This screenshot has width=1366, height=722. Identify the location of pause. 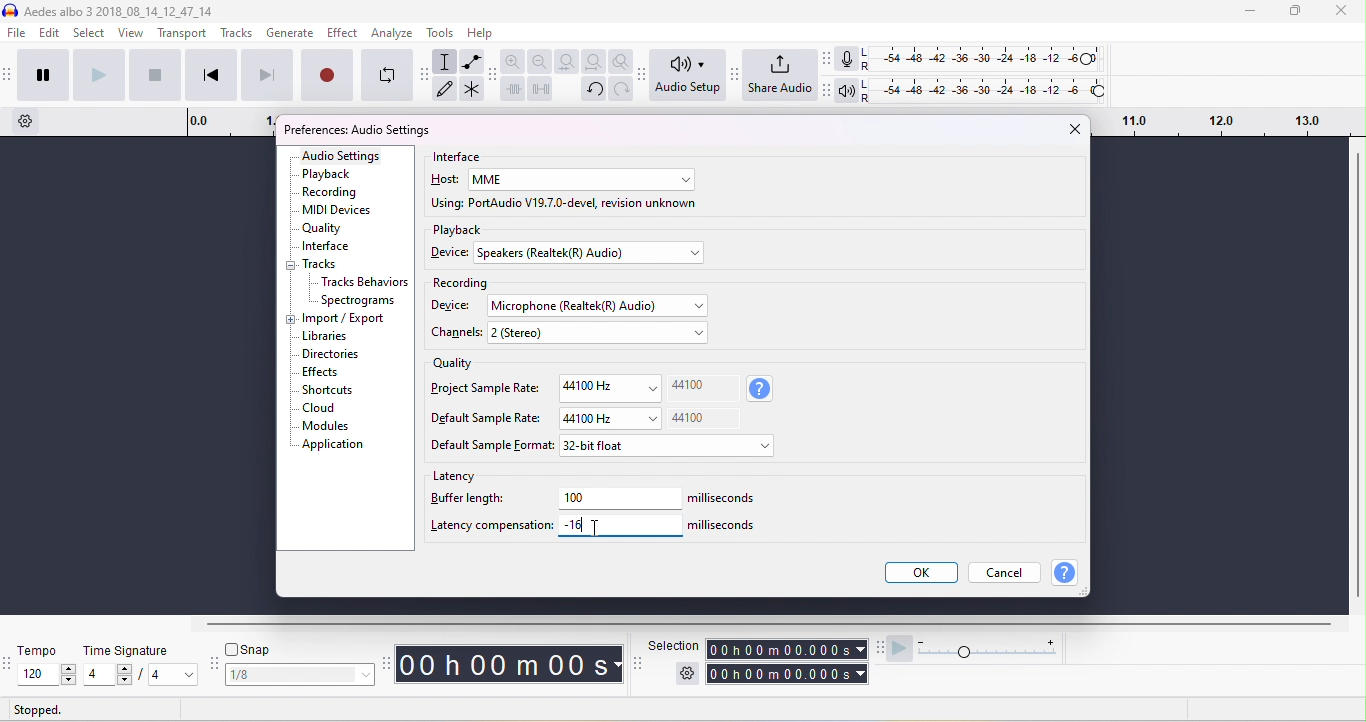
(43, 73).